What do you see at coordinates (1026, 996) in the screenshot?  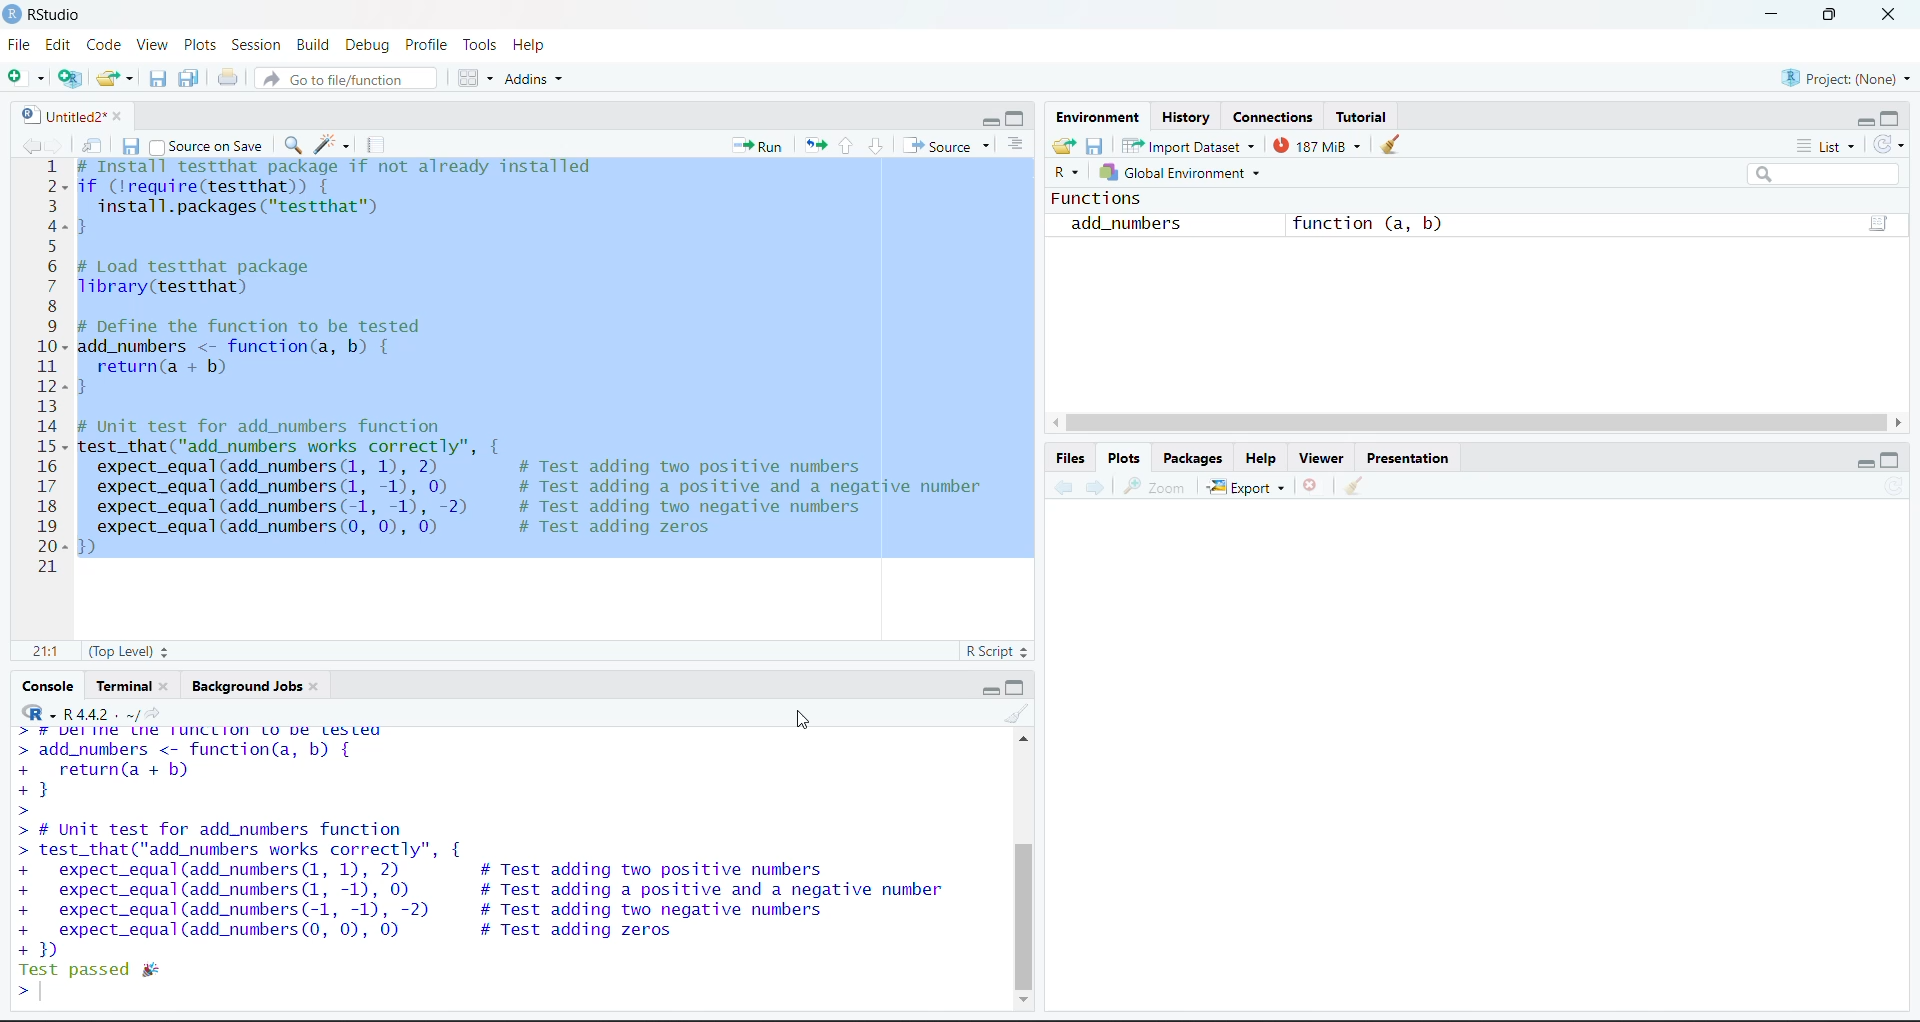 I see `scroll down` at bounding box center [1026, 996].